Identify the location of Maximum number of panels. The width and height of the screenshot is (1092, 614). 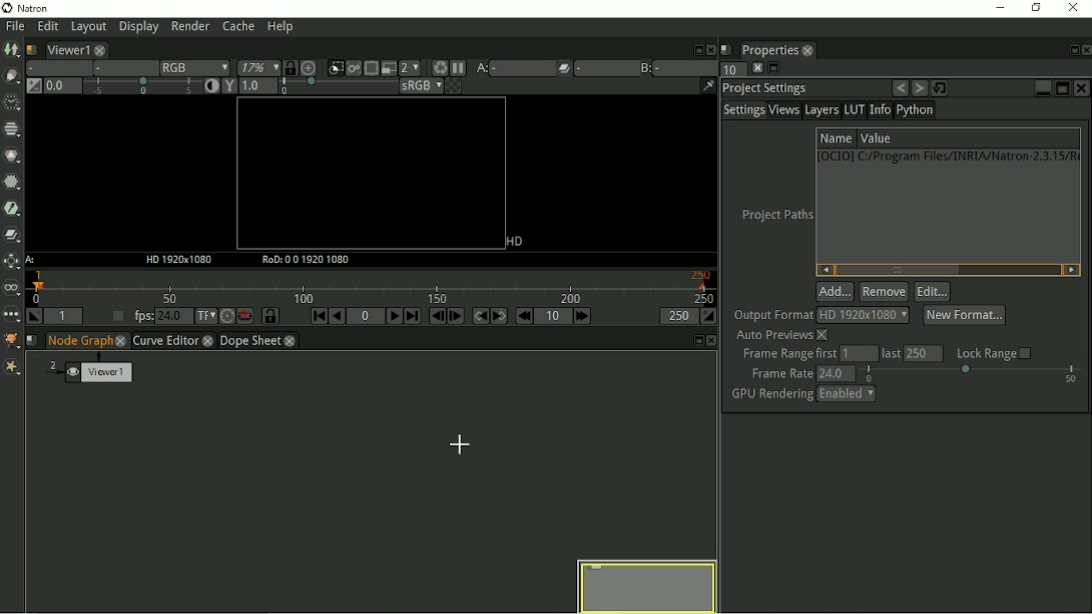
(728, 70).